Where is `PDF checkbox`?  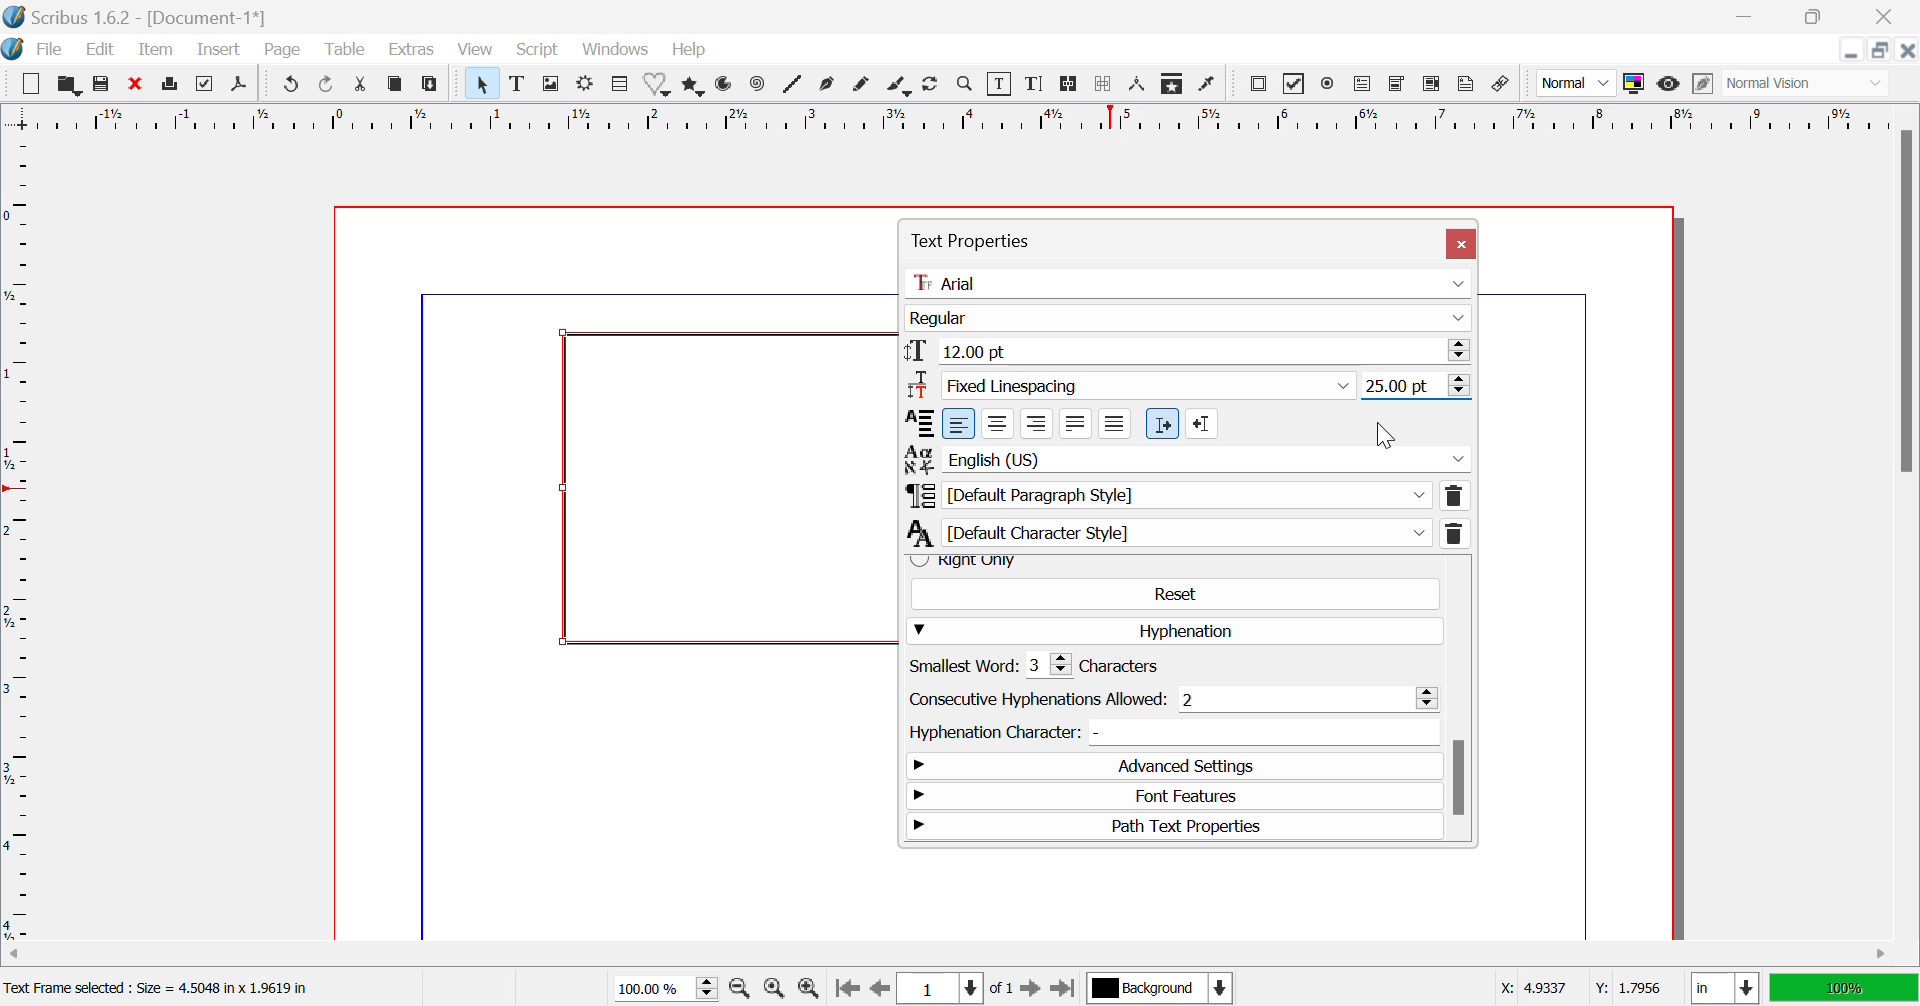 PDF checkbox is located at coordinates (1295, 83).